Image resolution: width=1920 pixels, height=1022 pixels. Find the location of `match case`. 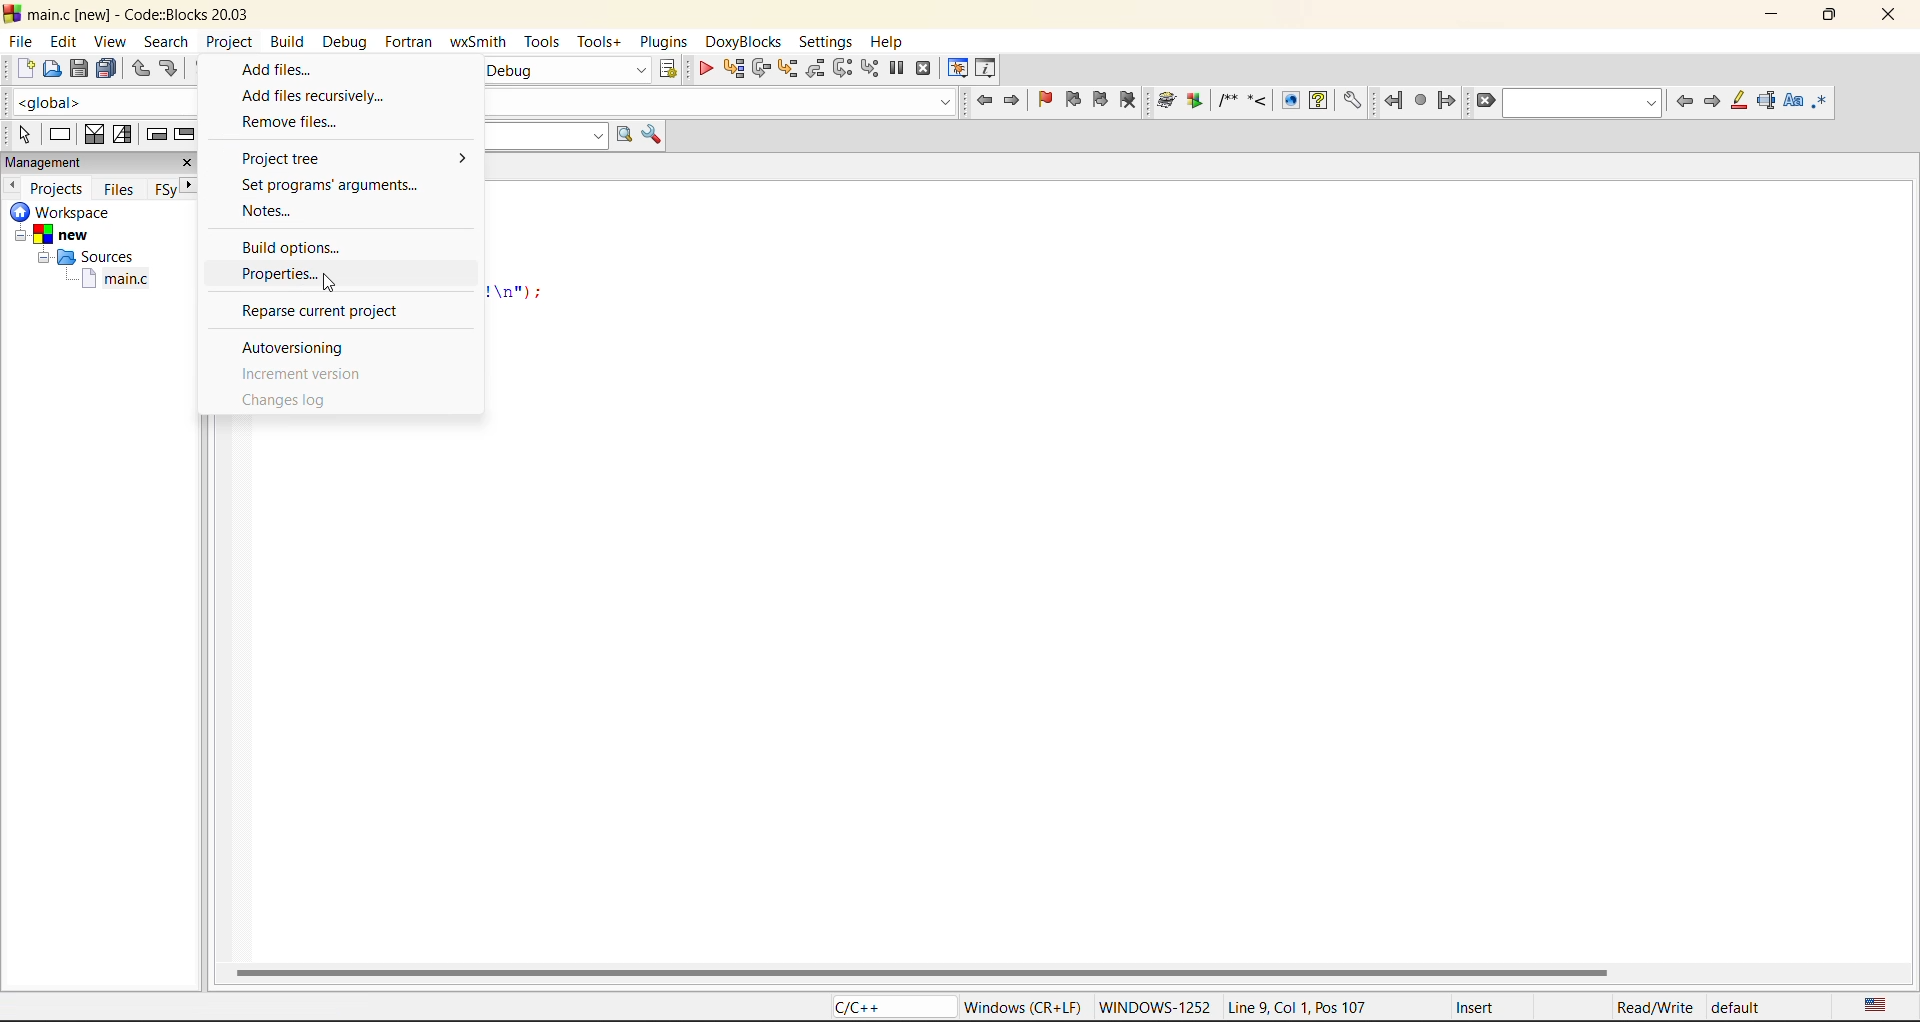

match case is located at coordinates (1794, 101).